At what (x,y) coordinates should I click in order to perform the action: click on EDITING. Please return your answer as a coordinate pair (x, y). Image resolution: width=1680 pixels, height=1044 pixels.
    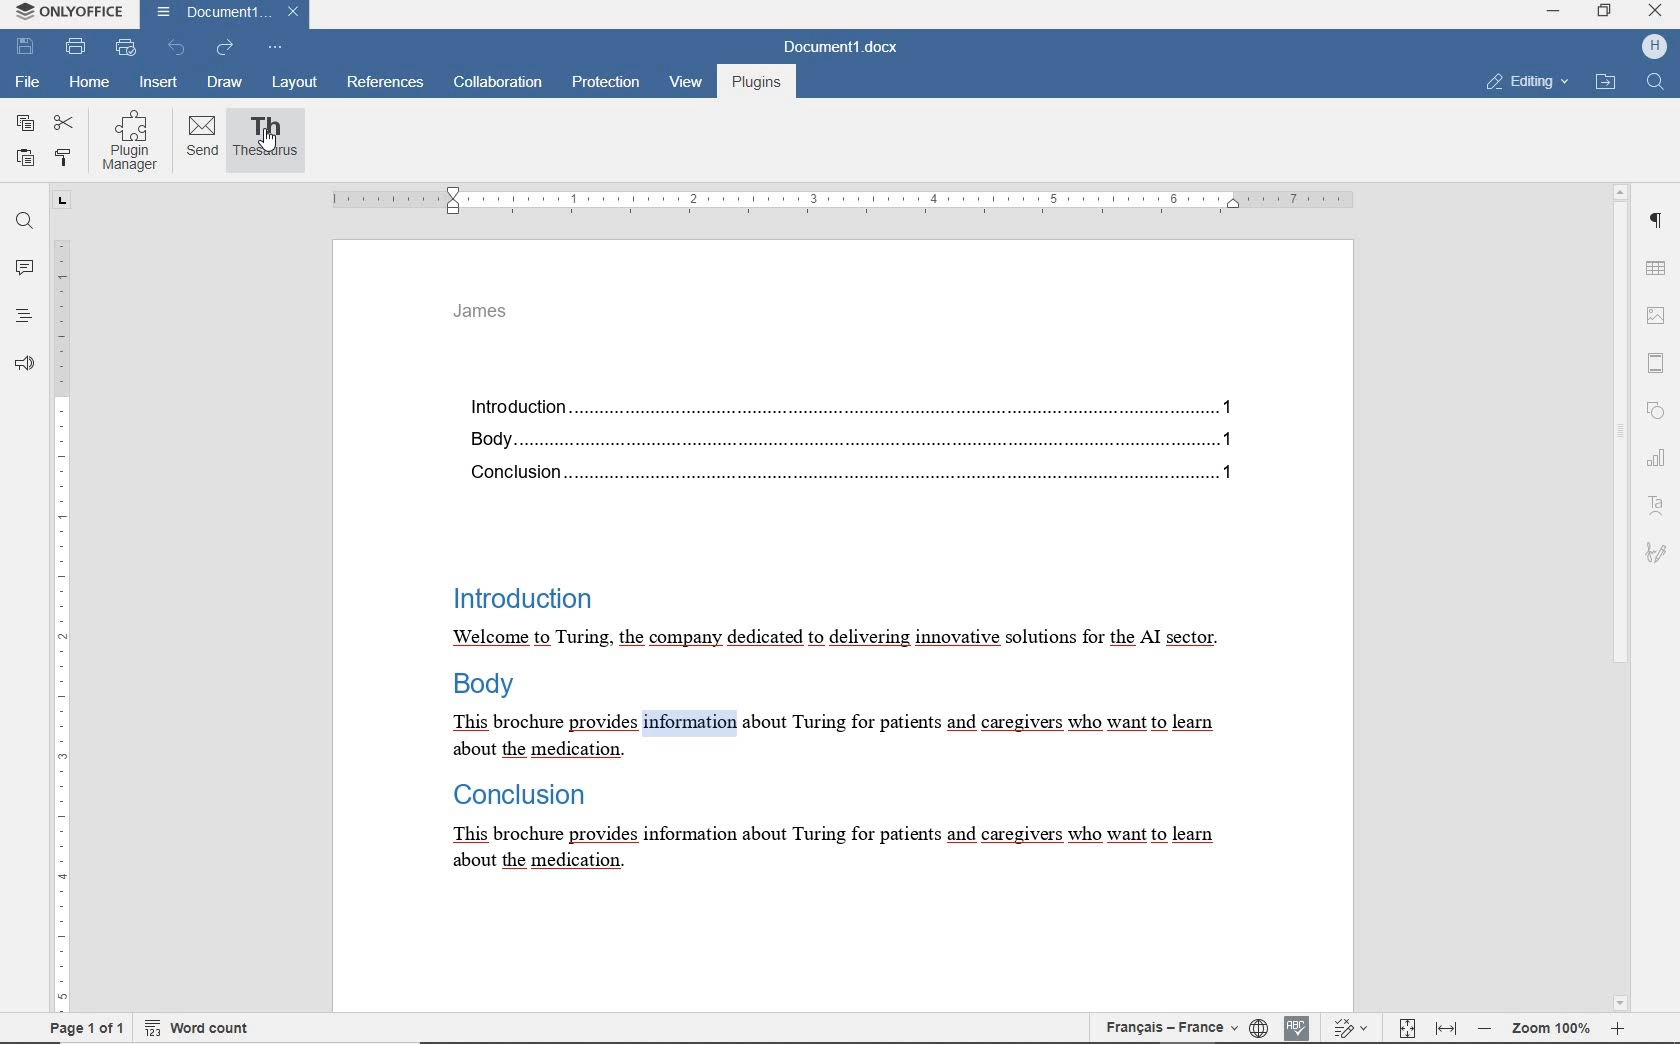
    Looking at the image, I should click on (1524, 83).